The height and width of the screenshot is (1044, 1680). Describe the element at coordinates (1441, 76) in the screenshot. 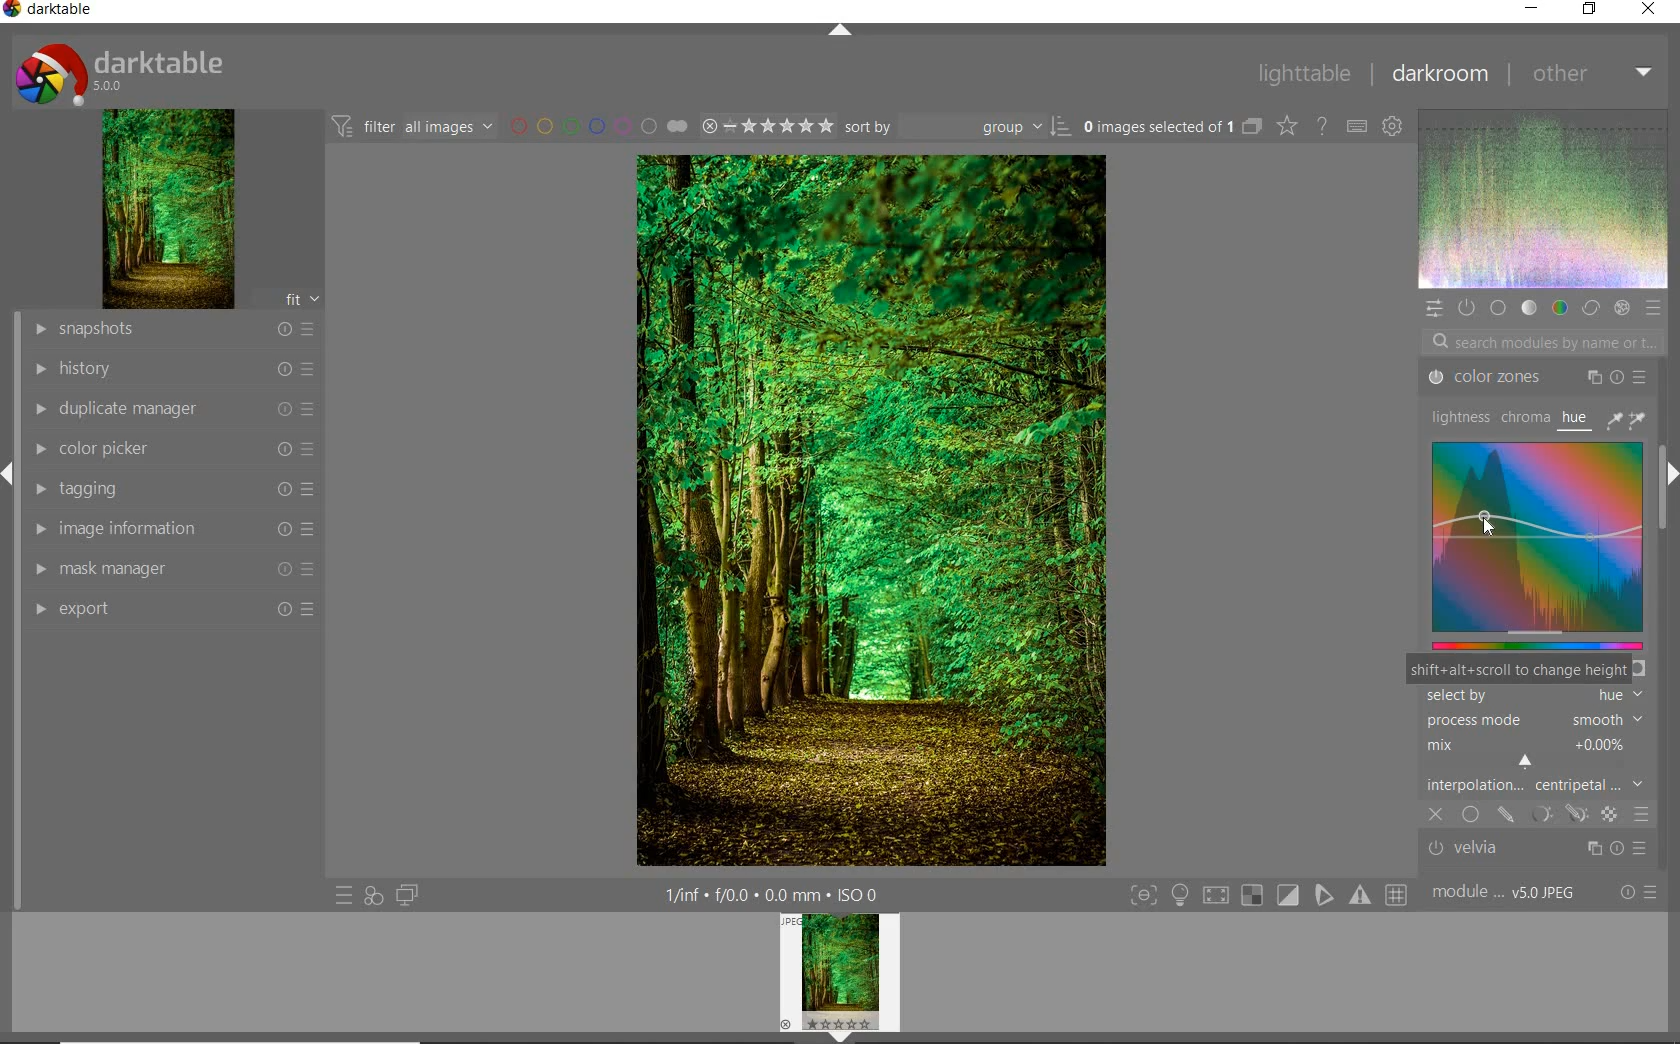

I see `DARKROOM` at that location.